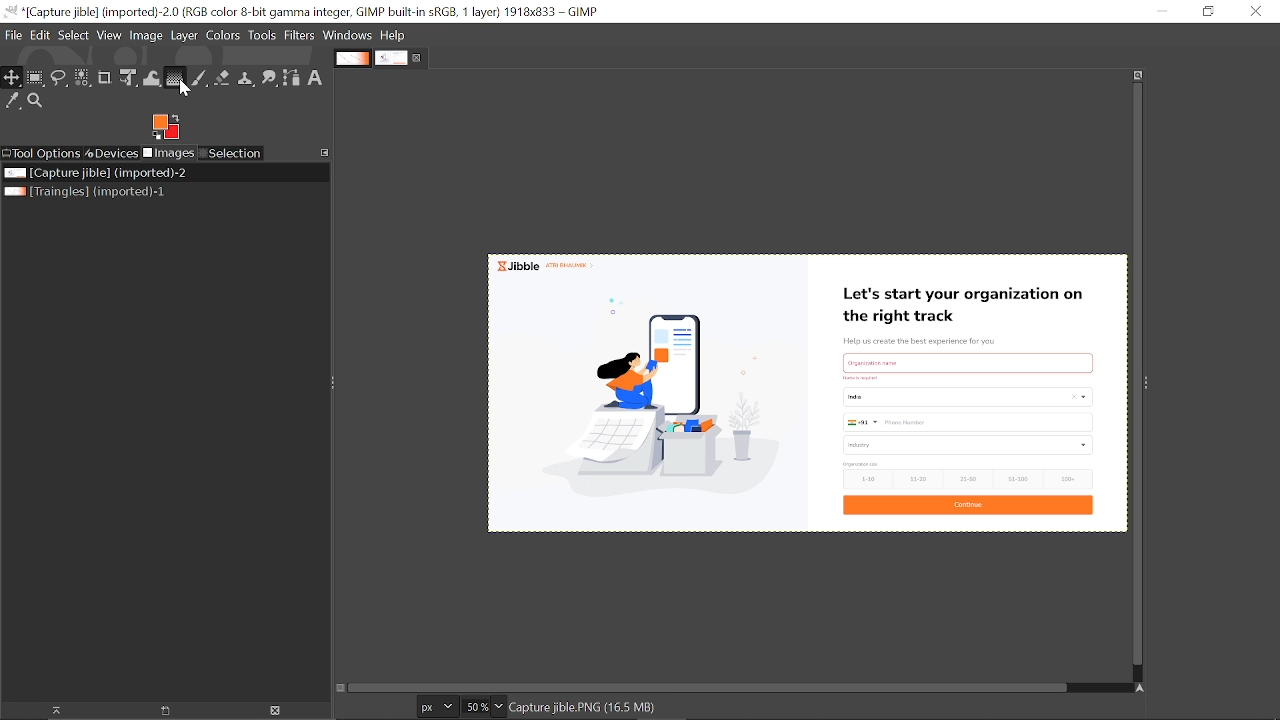 The image size is (1280, 720). What do you see at coordinates (302, 11) in the screenshot?
I see `Current window` at bounding box center [302, 11].